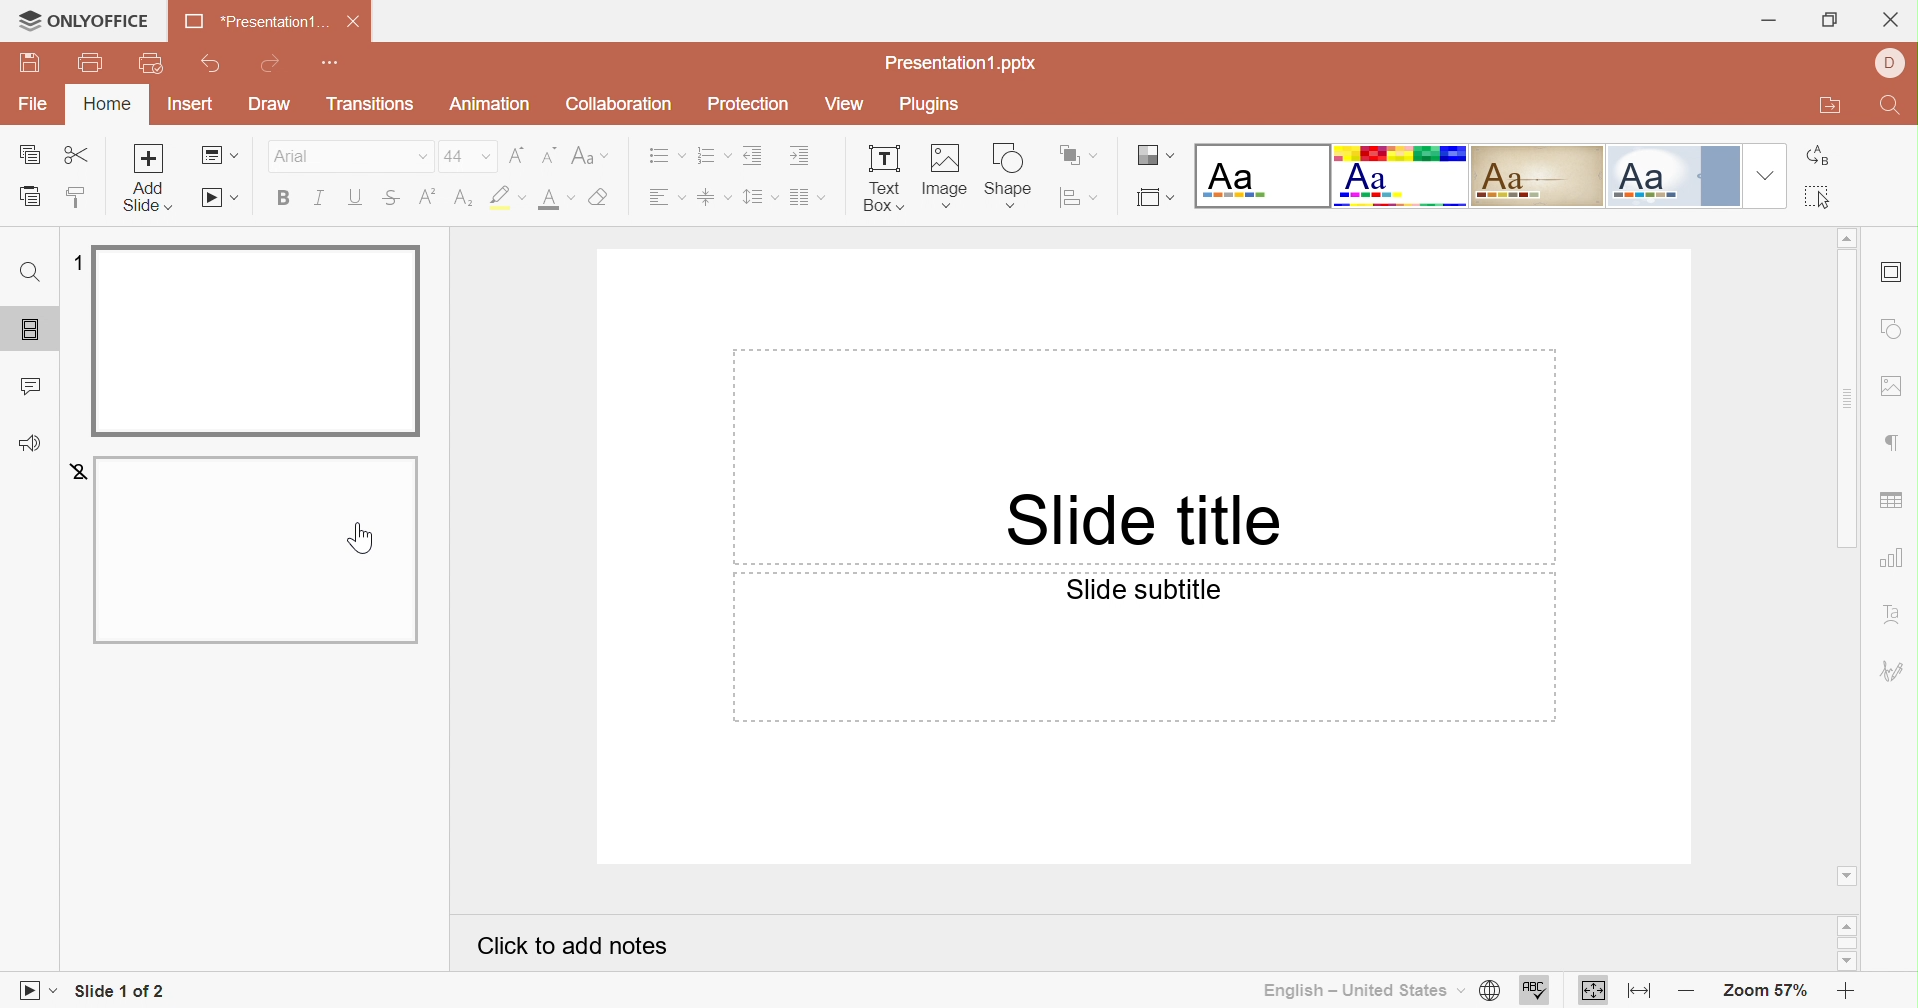 This screenshot has height=1008, width=1918. I want to click on Slide settings, so click(1892, 274).